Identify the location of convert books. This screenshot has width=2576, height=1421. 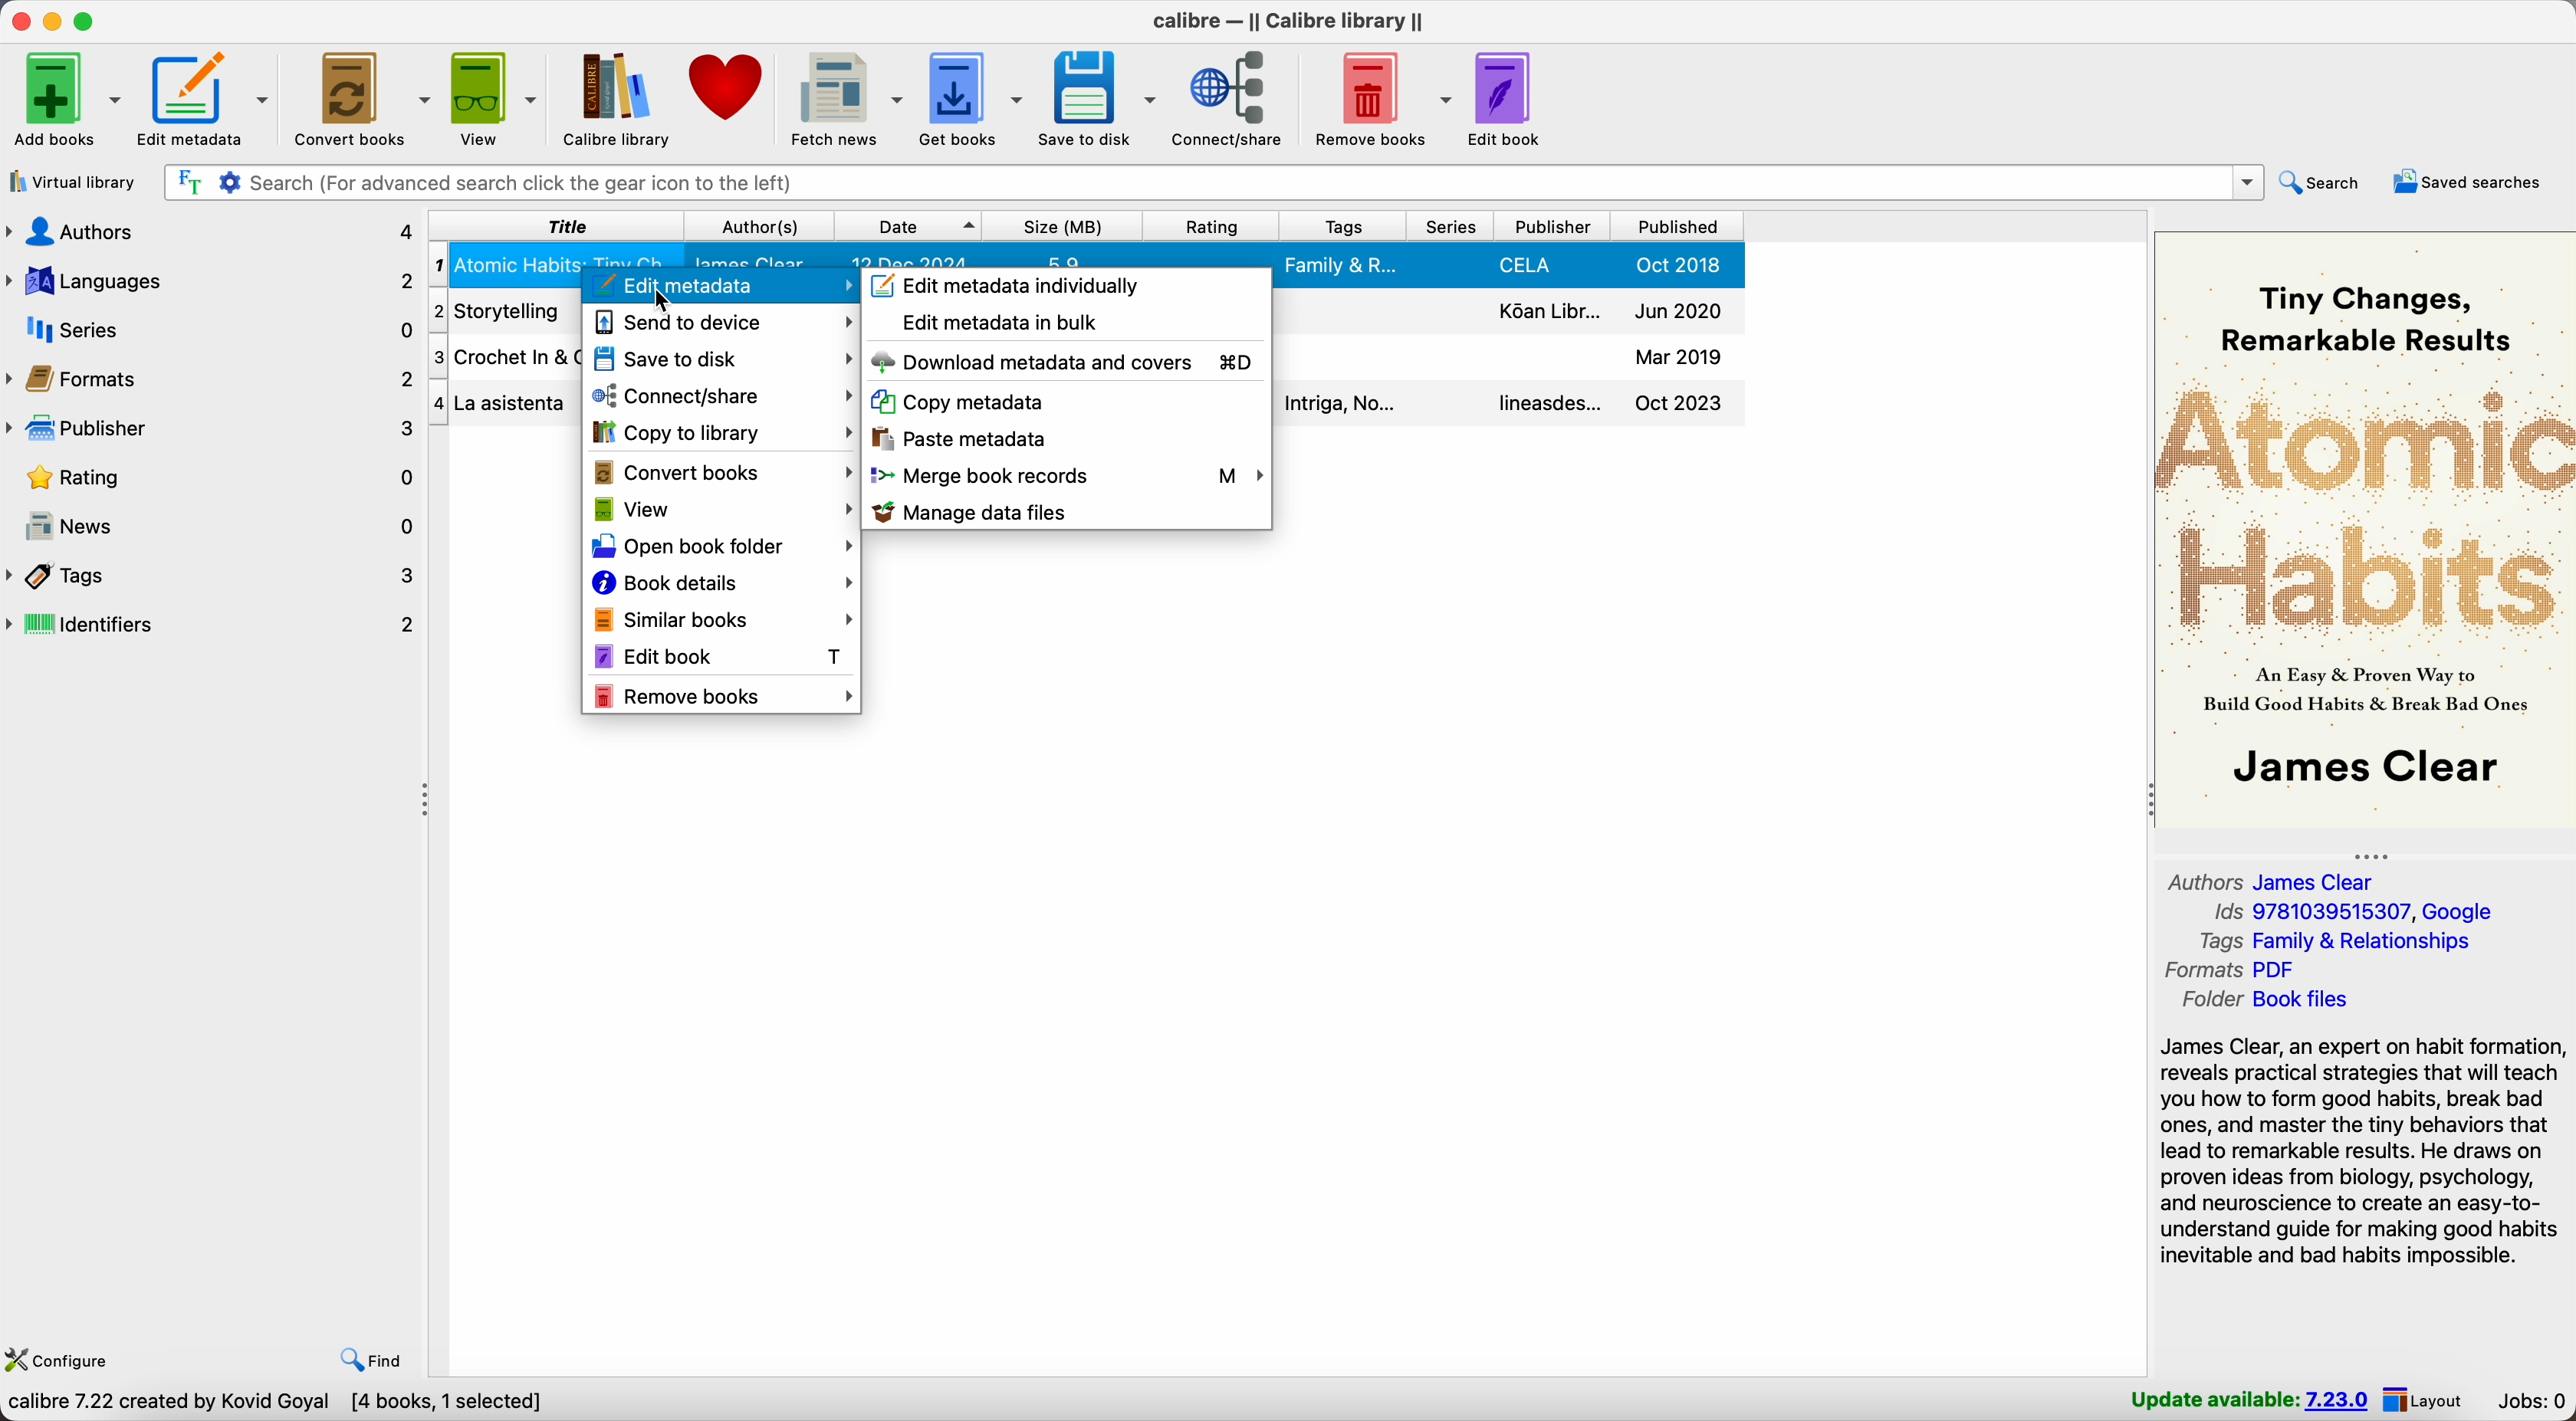
(365, 98).